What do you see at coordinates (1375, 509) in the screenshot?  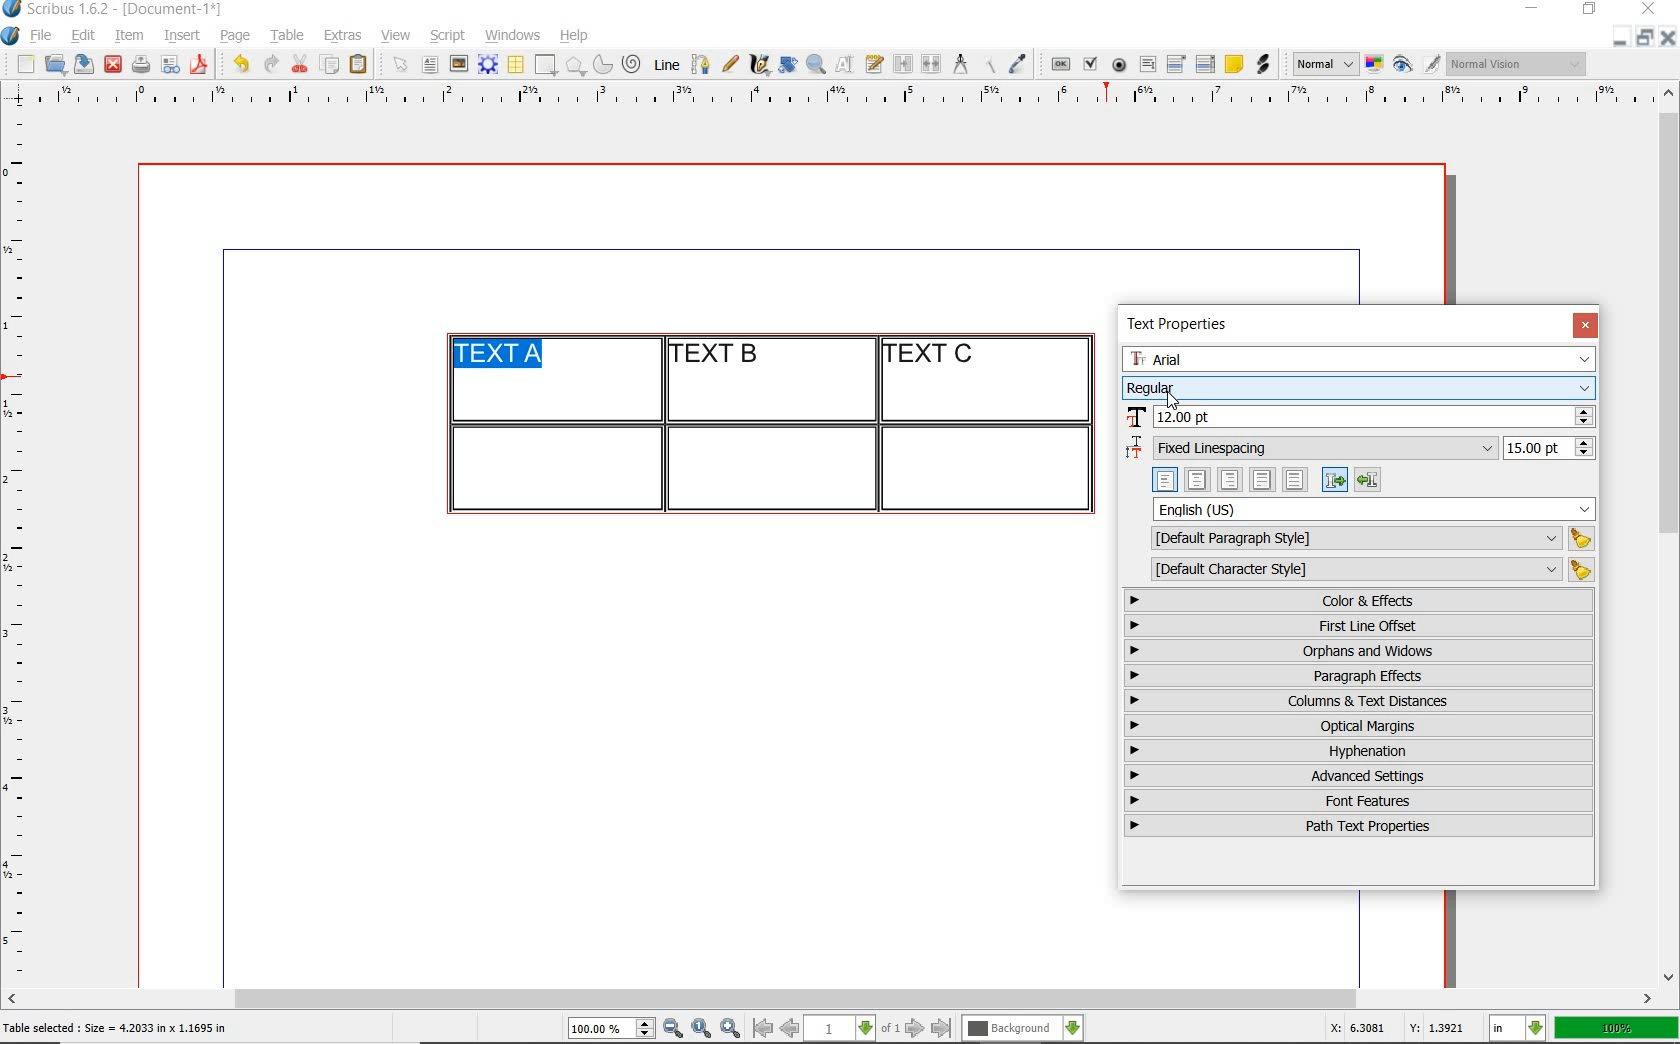 I see `text language` at bounding box center [1375, 509].